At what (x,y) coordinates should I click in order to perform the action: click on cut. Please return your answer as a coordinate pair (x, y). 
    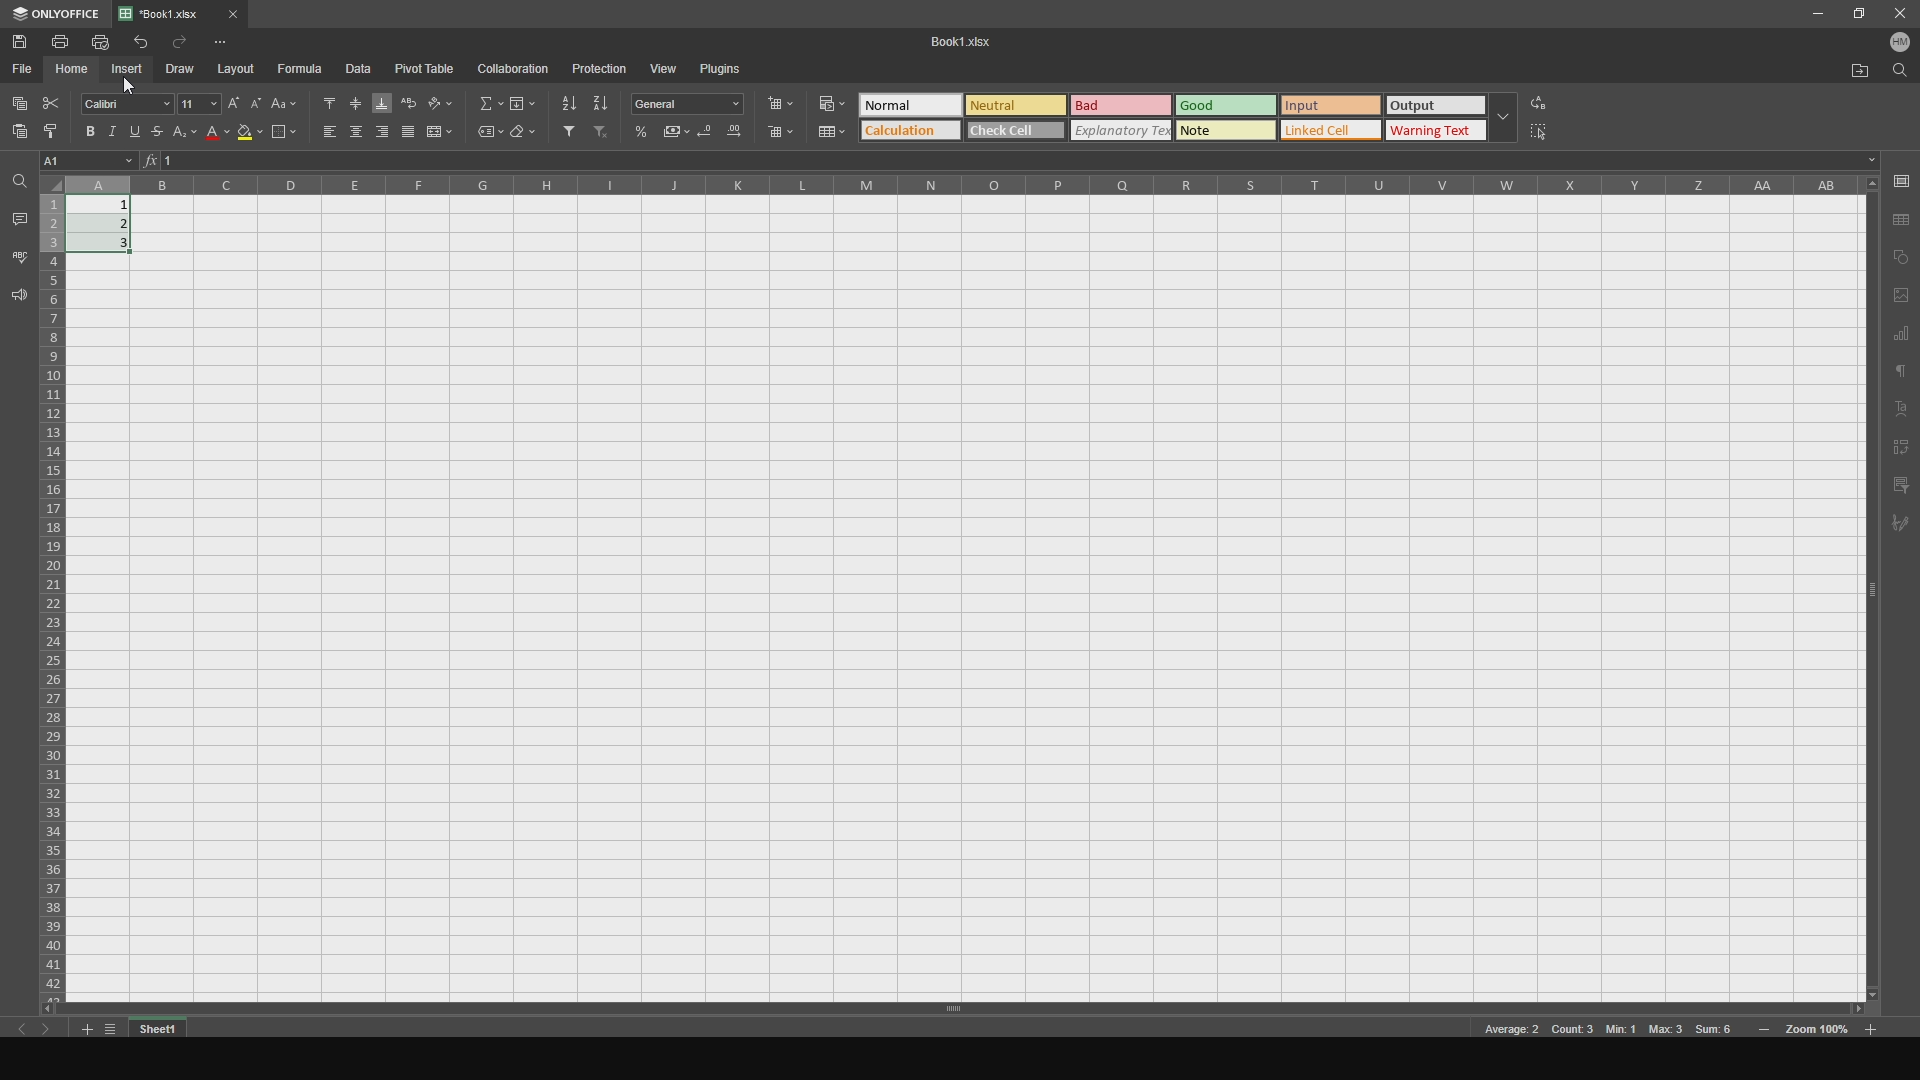
    Looking at the image, I should click on (53, 100).